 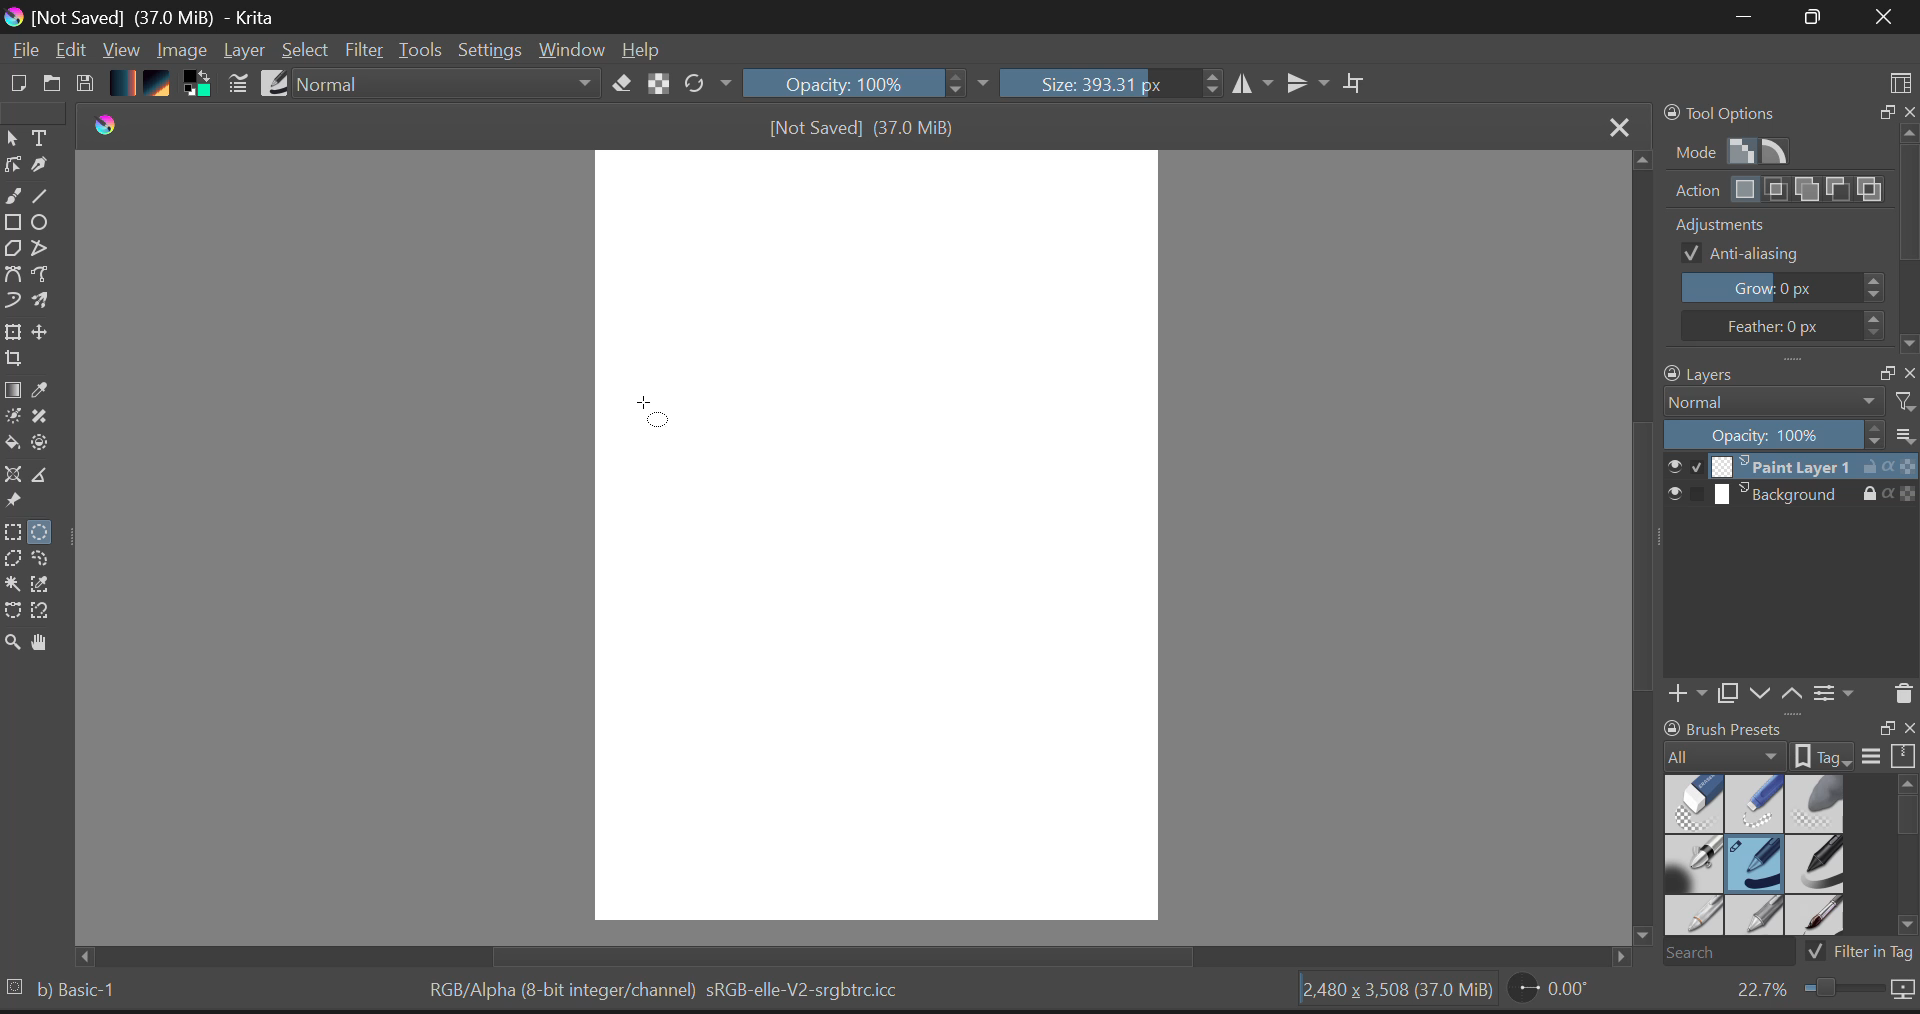 I want to click on Tools, so click(x=421, y=50).